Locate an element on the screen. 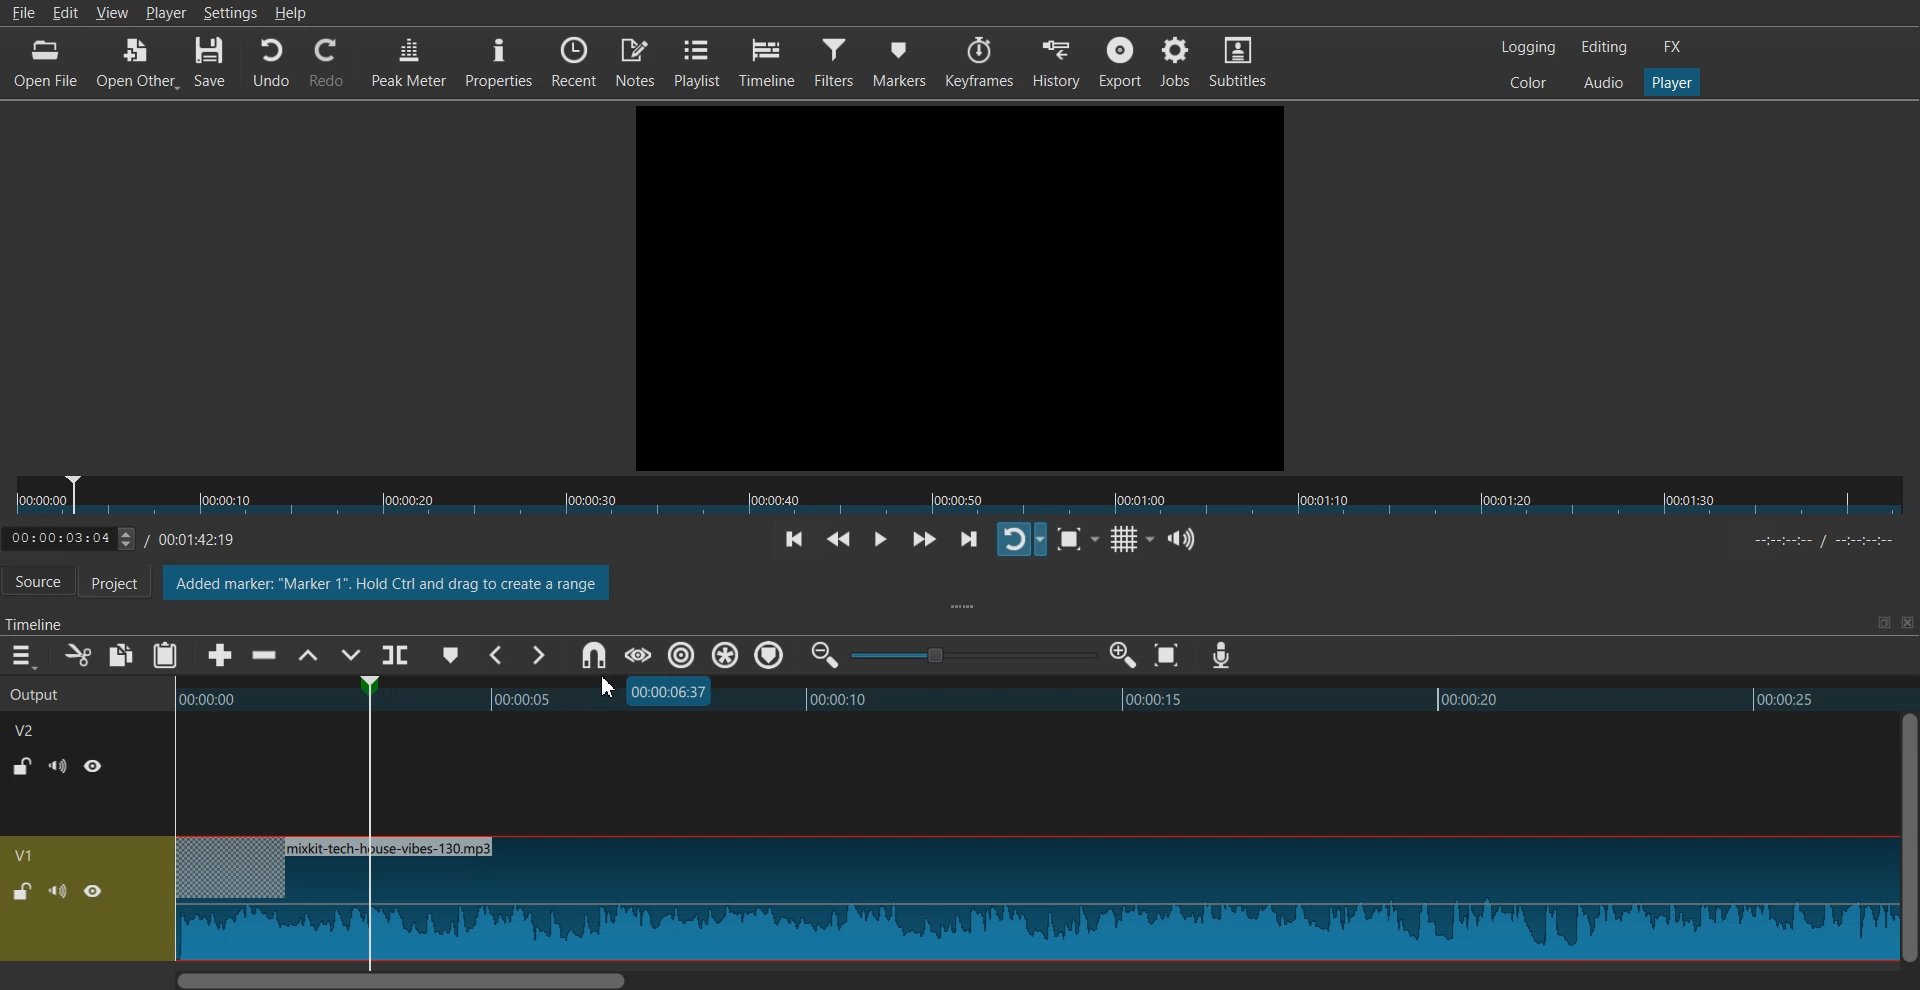 The width and height of the screenshot is (1920, 990). Timeline preview is located at coordinates (1037, 696).